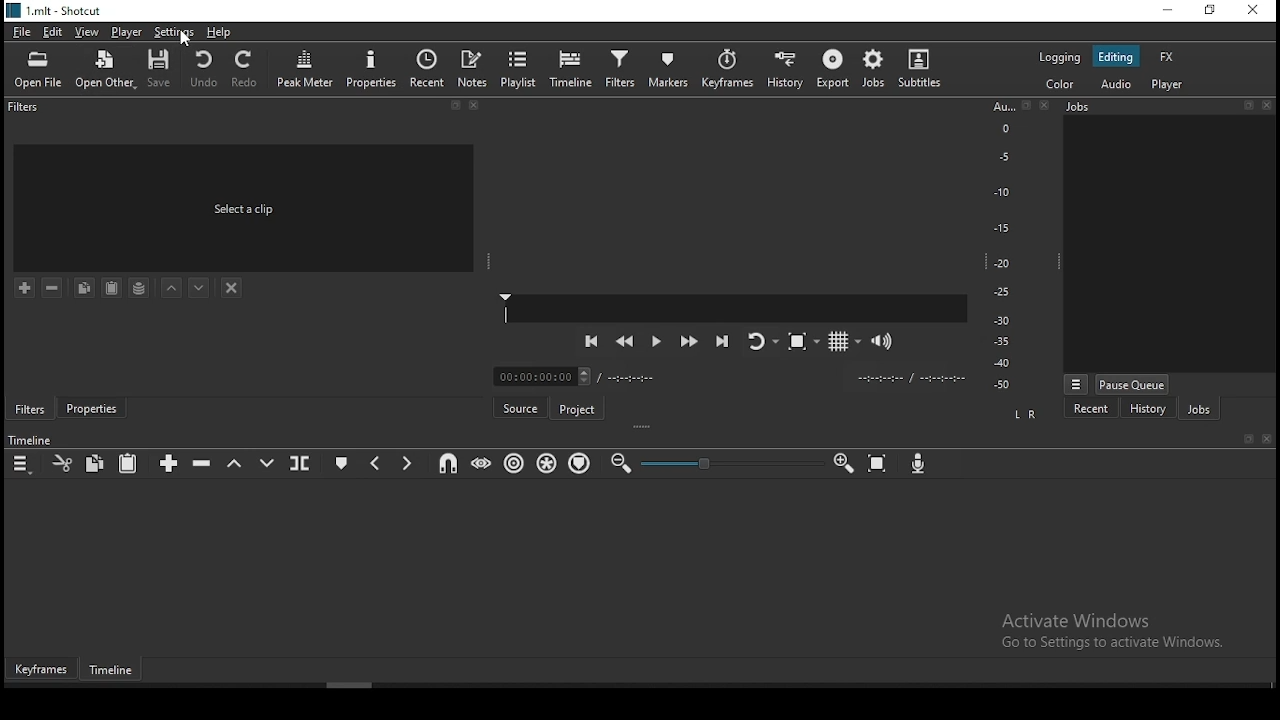  What do you see at coordinates (116, 672) in the screenshot?
I see `timeline` at bounding box center [116, 672].